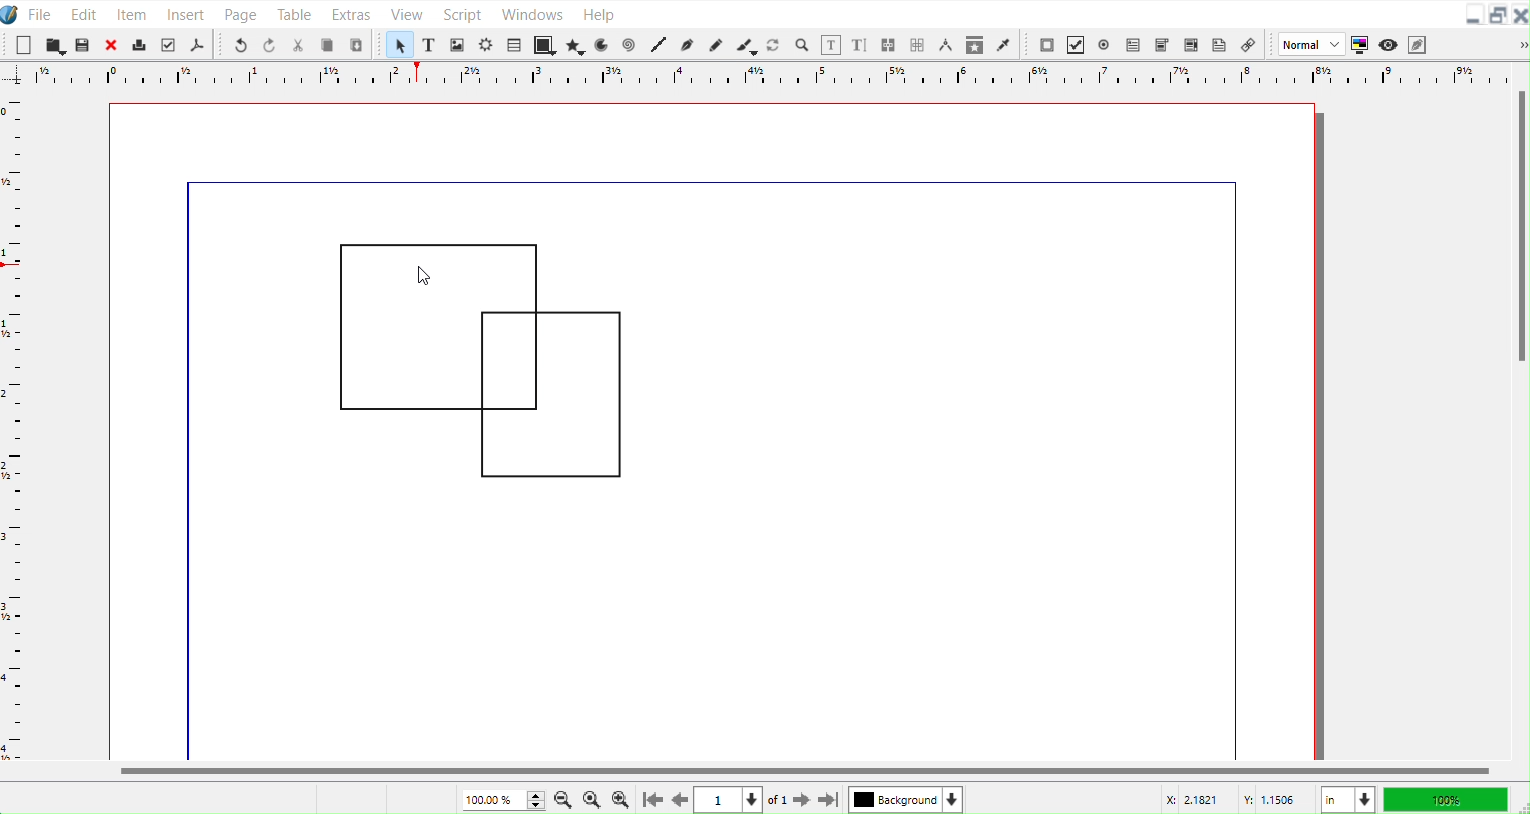 The image size is (1530, 814). Describe the element at coordinates (458, 44) in the screenshot. I see `Image Frame` at that location.